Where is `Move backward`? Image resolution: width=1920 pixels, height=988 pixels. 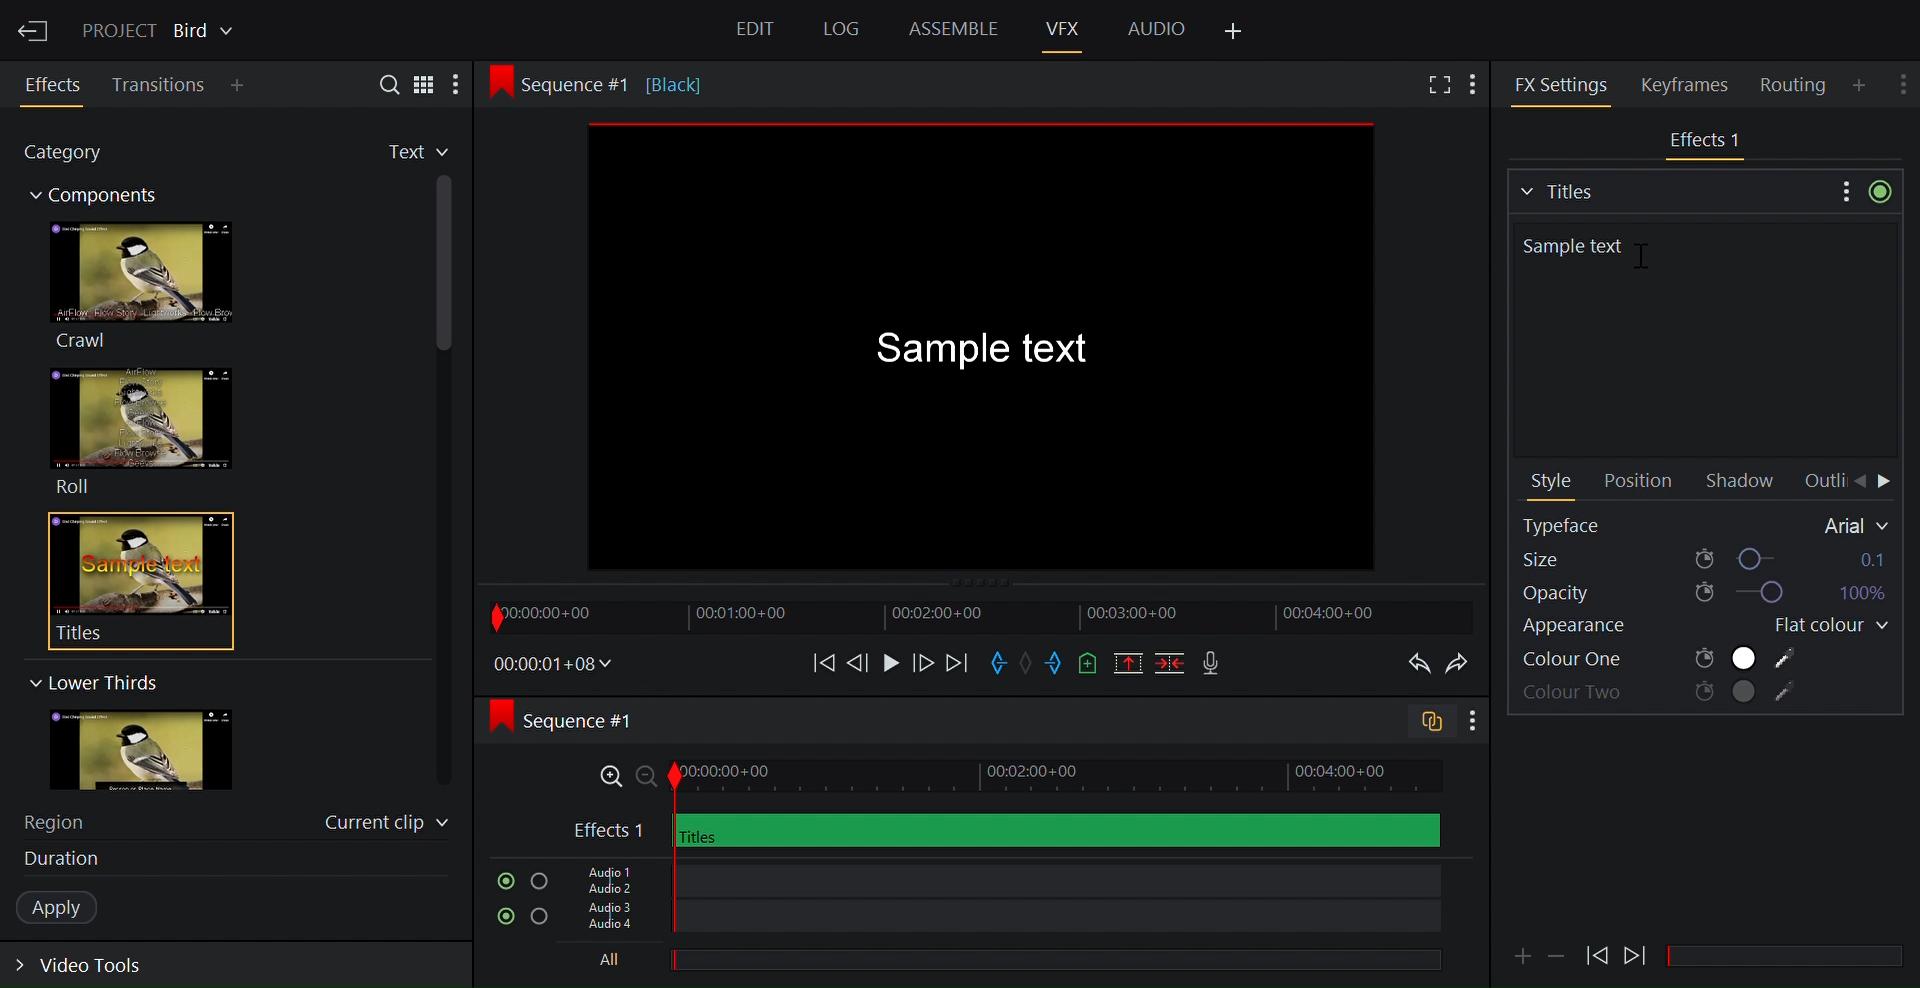 Move backward is located at coordinates (817, 662).